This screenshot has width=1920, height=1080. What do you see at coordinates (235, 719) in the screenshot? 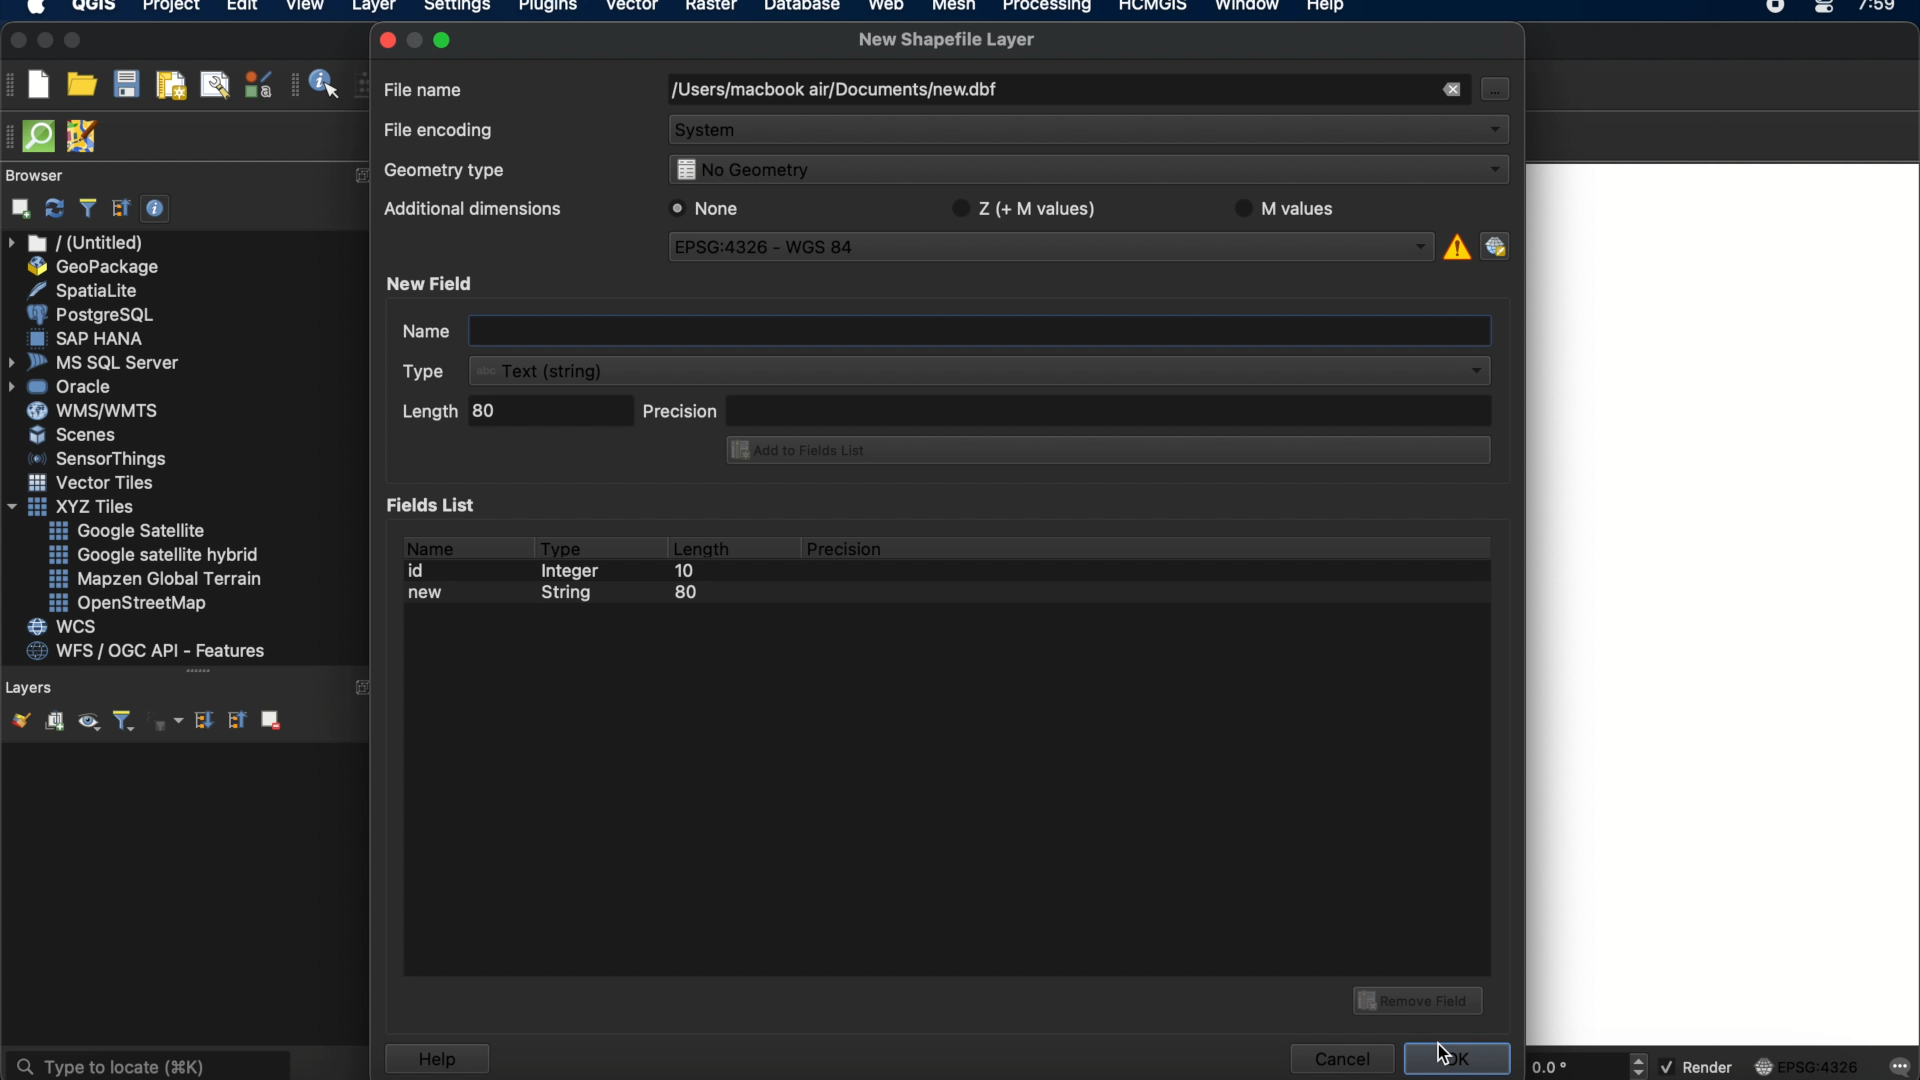
I see `collapse all` at bounding box center [235, 719].